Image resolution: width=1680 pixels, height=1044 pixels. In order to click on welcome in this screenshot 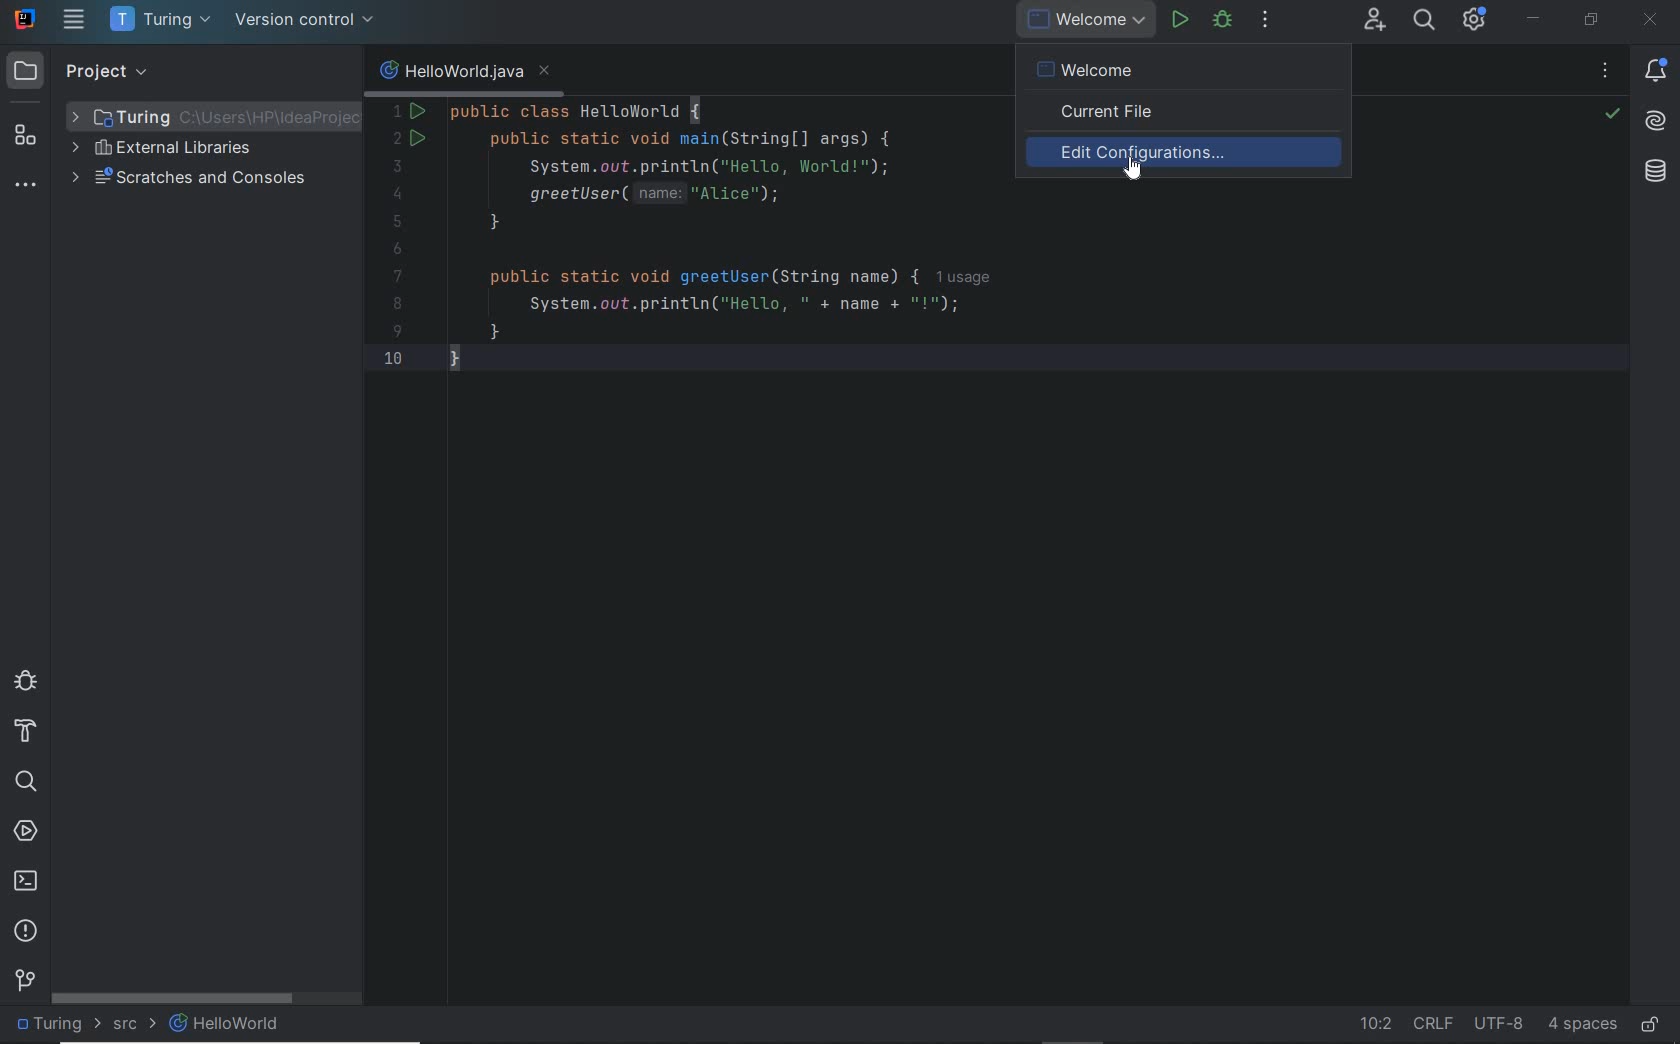, I will do `click(1186, 66)`.